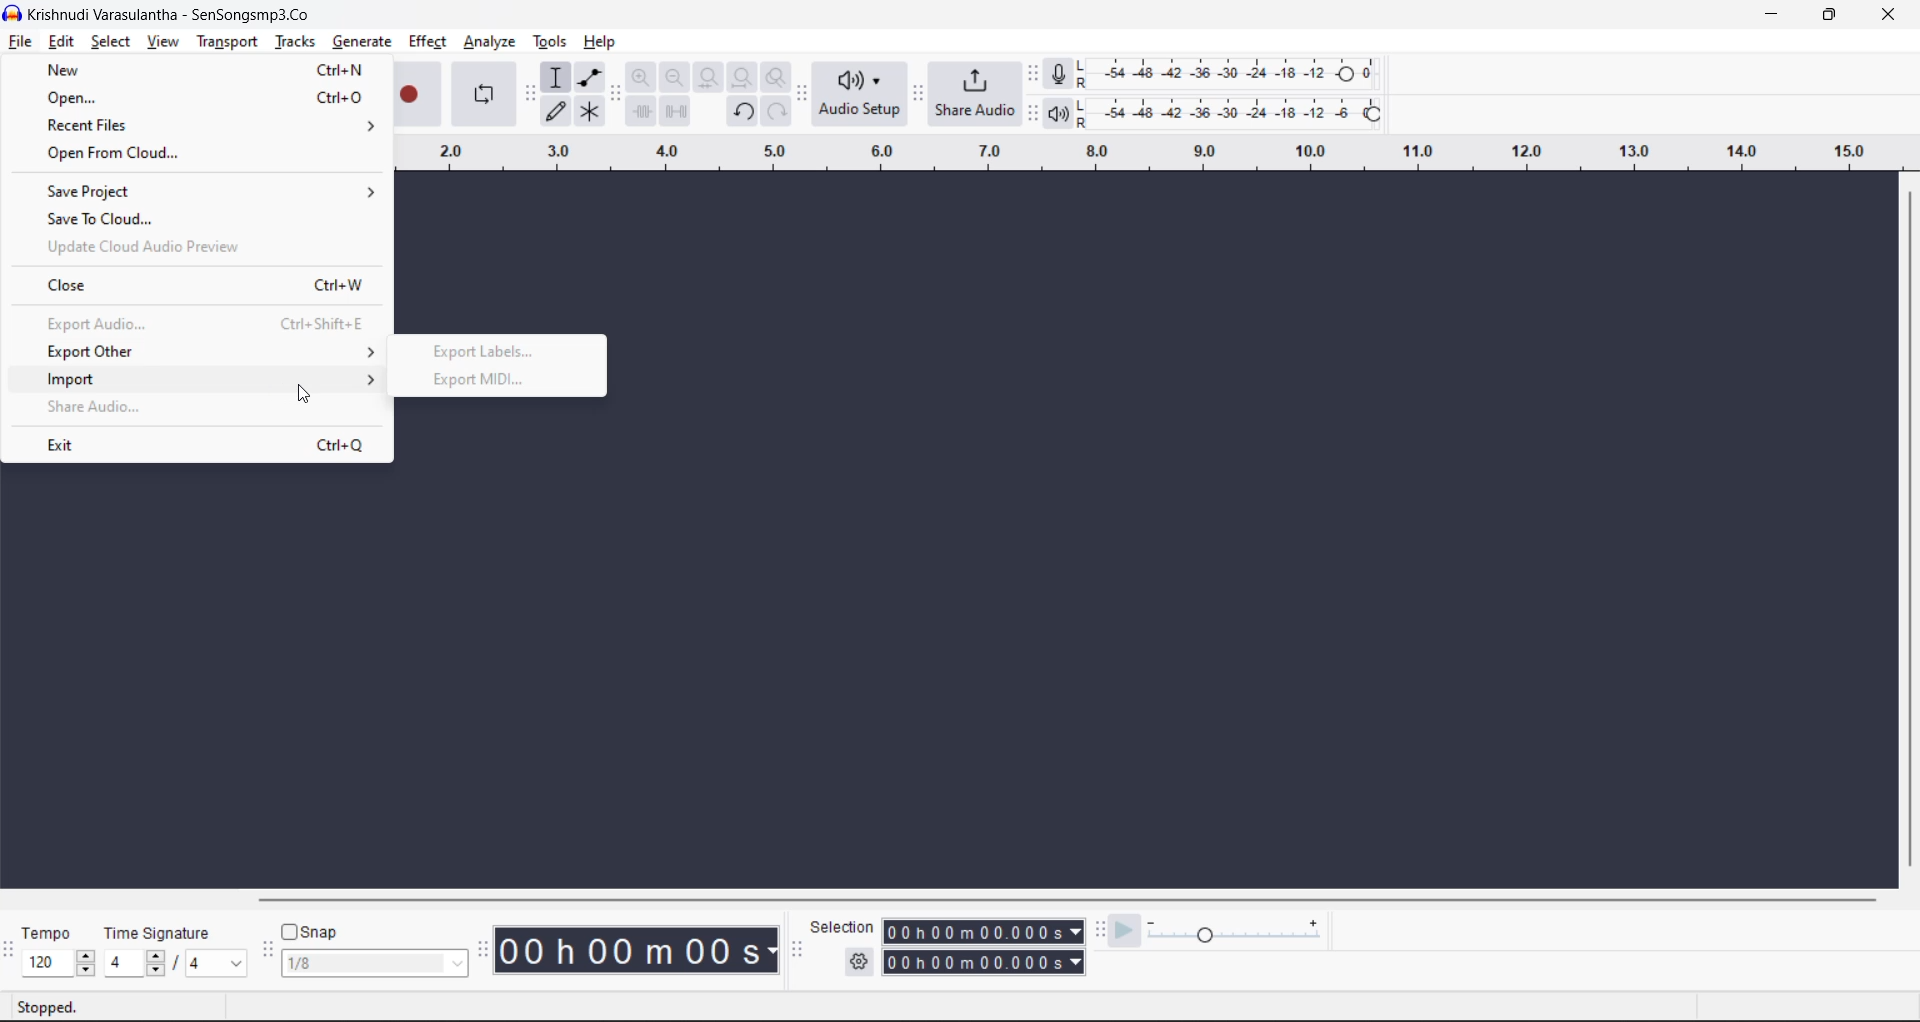  Describe the element at coordinates (601, 42) in the screenshot. I see `help` at that location.